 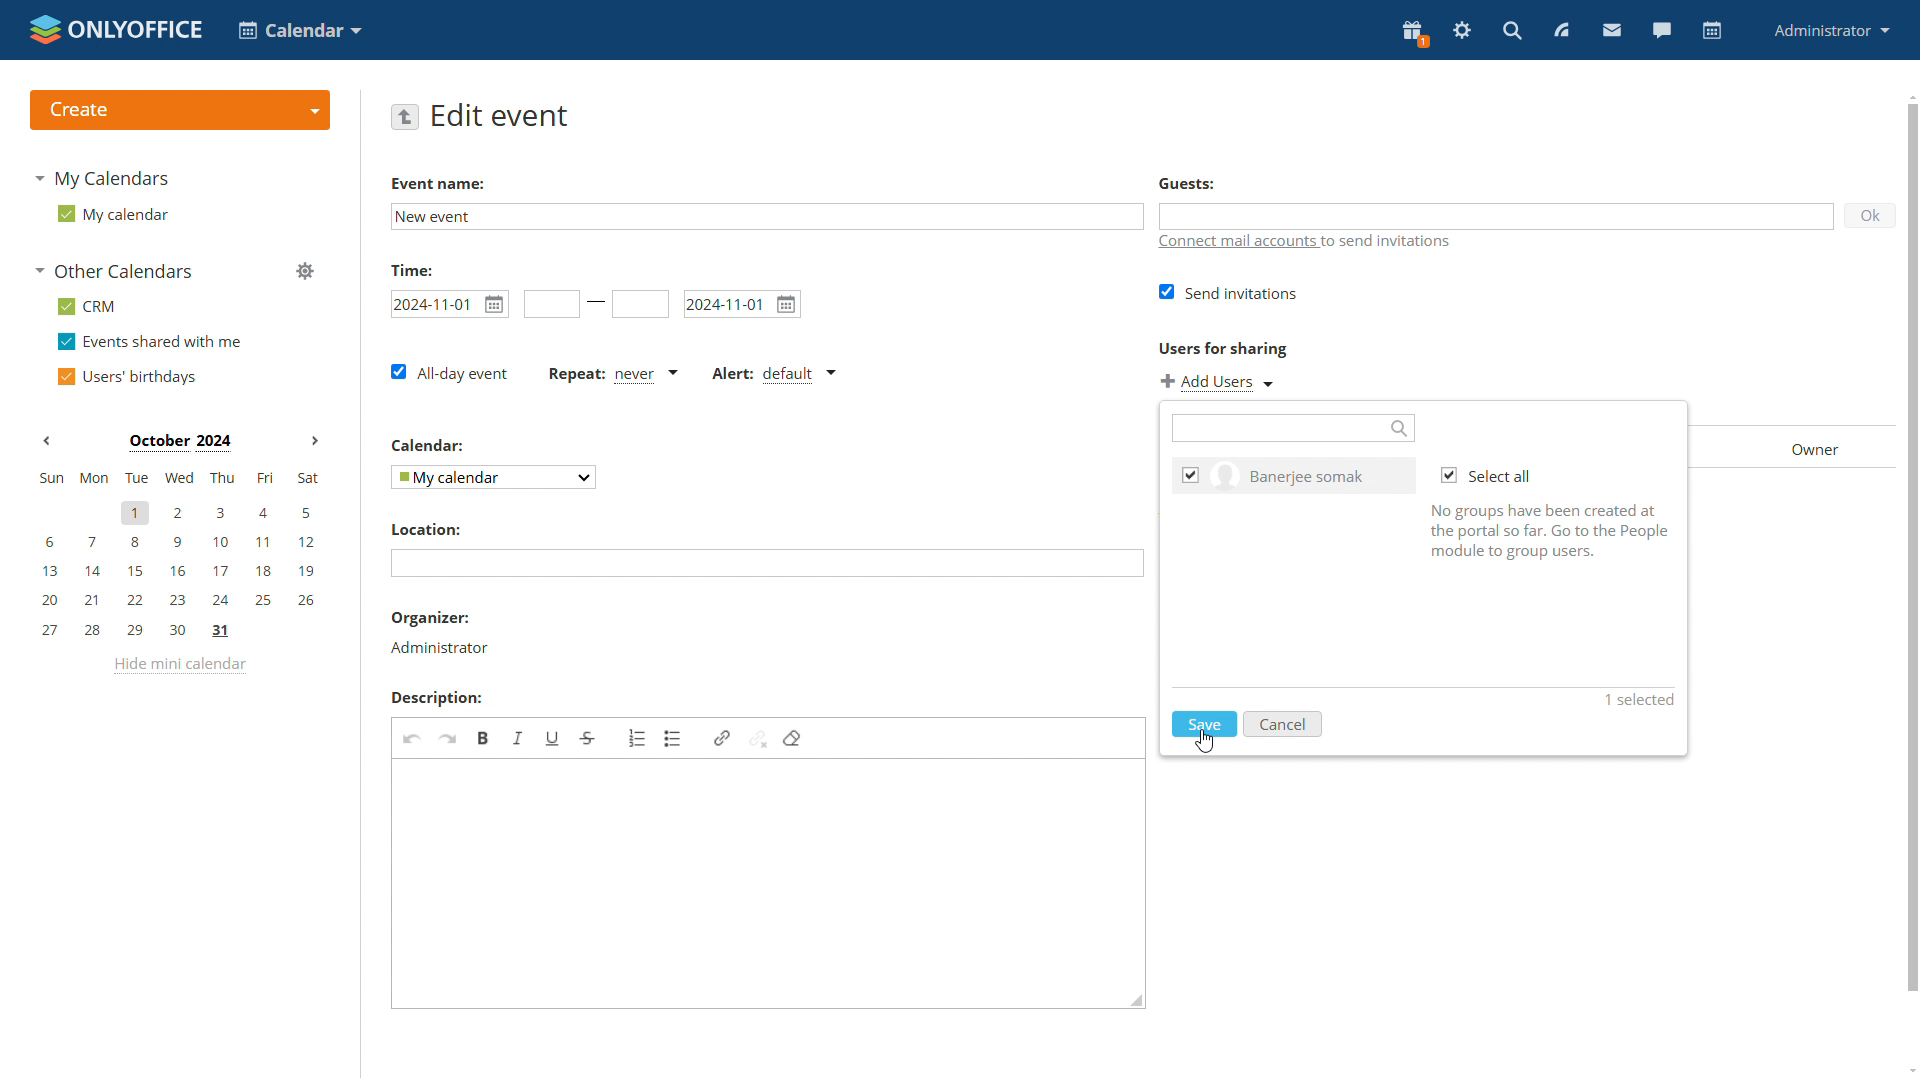 What do you see at coordinates (303, 32) in the screenshot?
I see `select application` at bounding box center [303, 32].